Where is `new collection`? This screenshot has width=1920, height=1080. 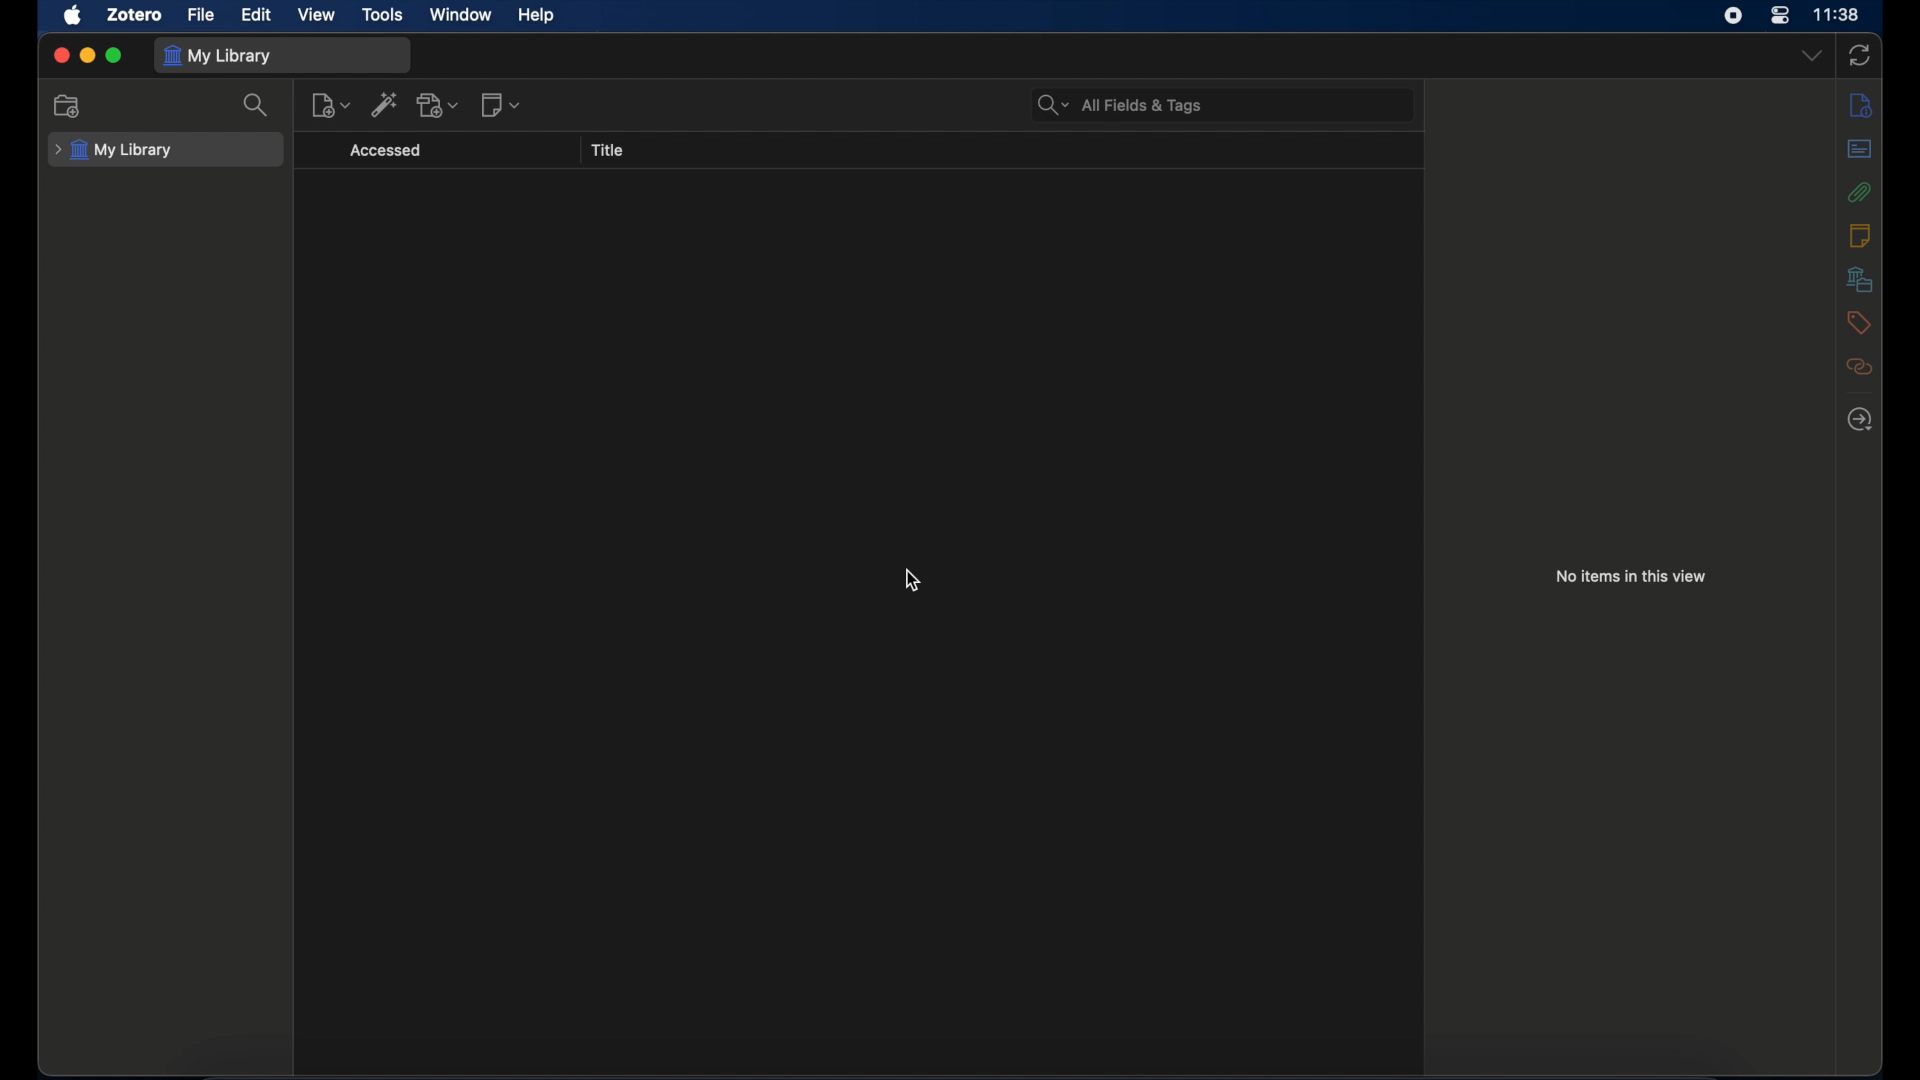 new collection is located at coordinates (67, 105).